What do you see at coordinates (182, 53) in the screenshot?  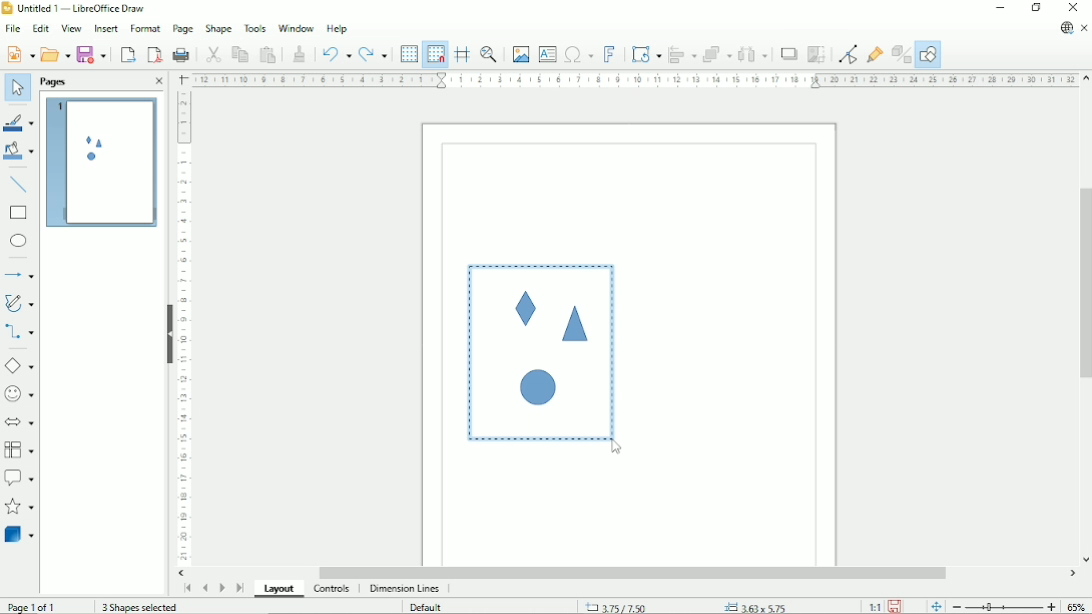 I see `Print` at bounding box center [182, 53].